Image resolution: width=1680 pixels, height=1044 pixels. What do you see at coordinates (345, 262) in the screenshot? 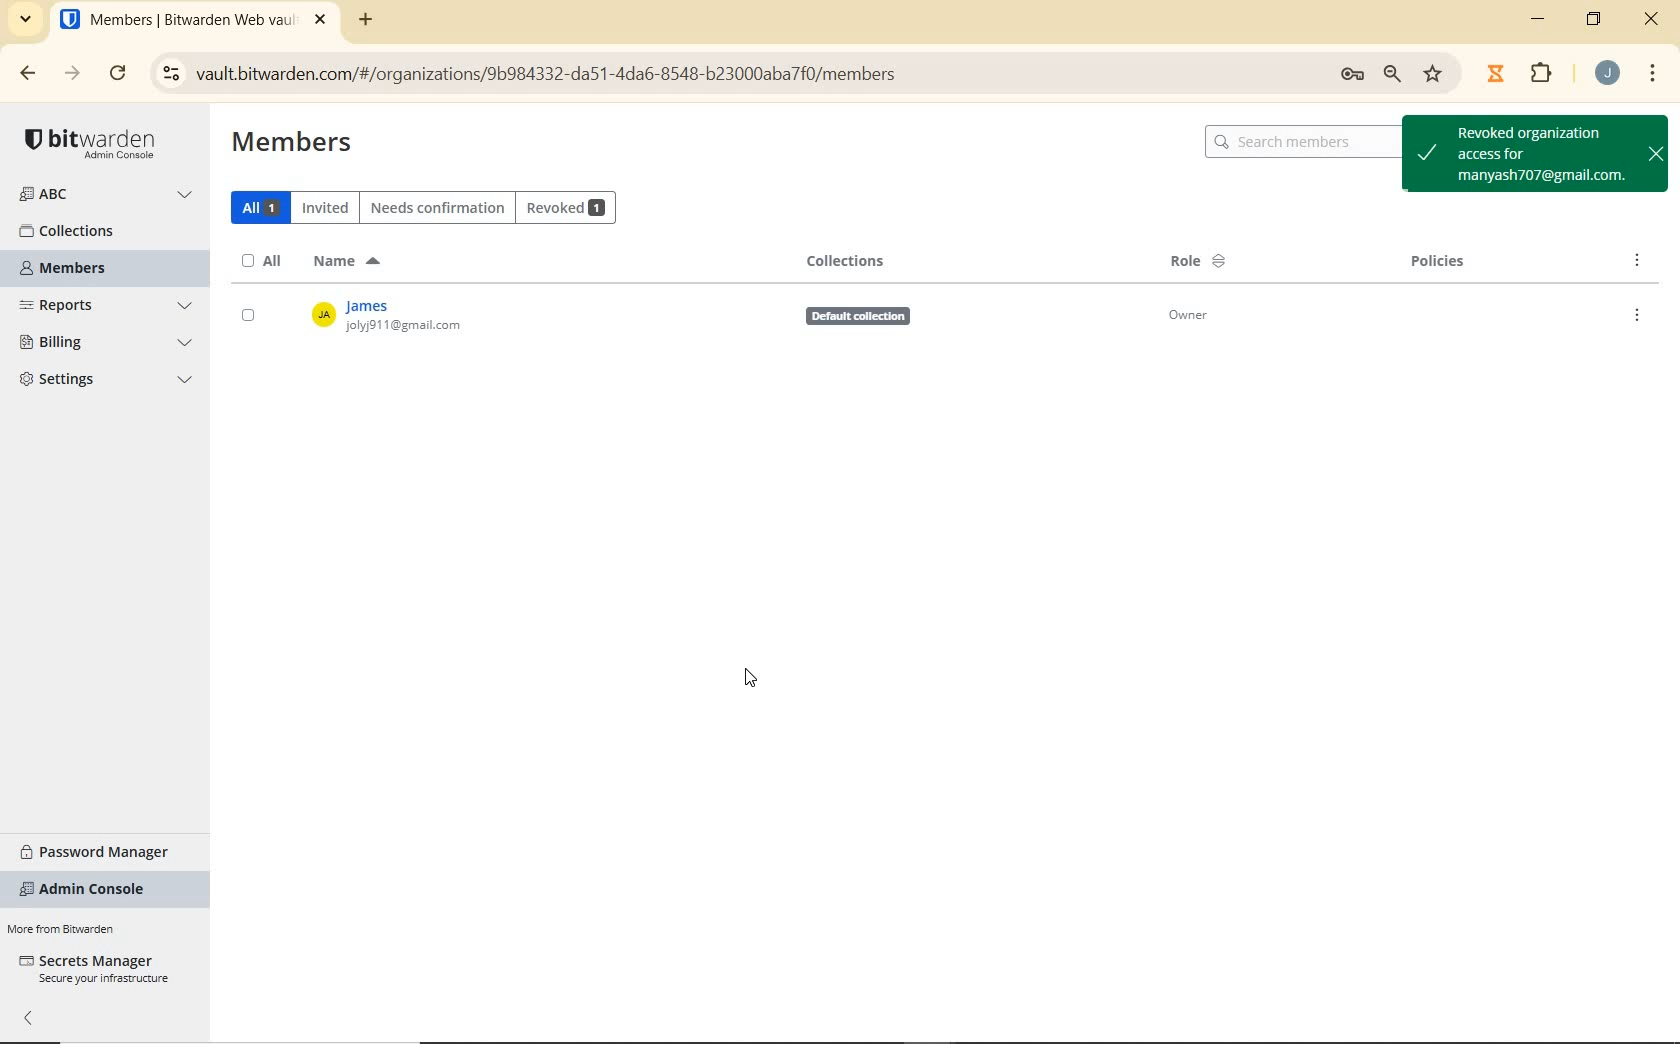
I see `NAME` at bounding box center [345, 262].